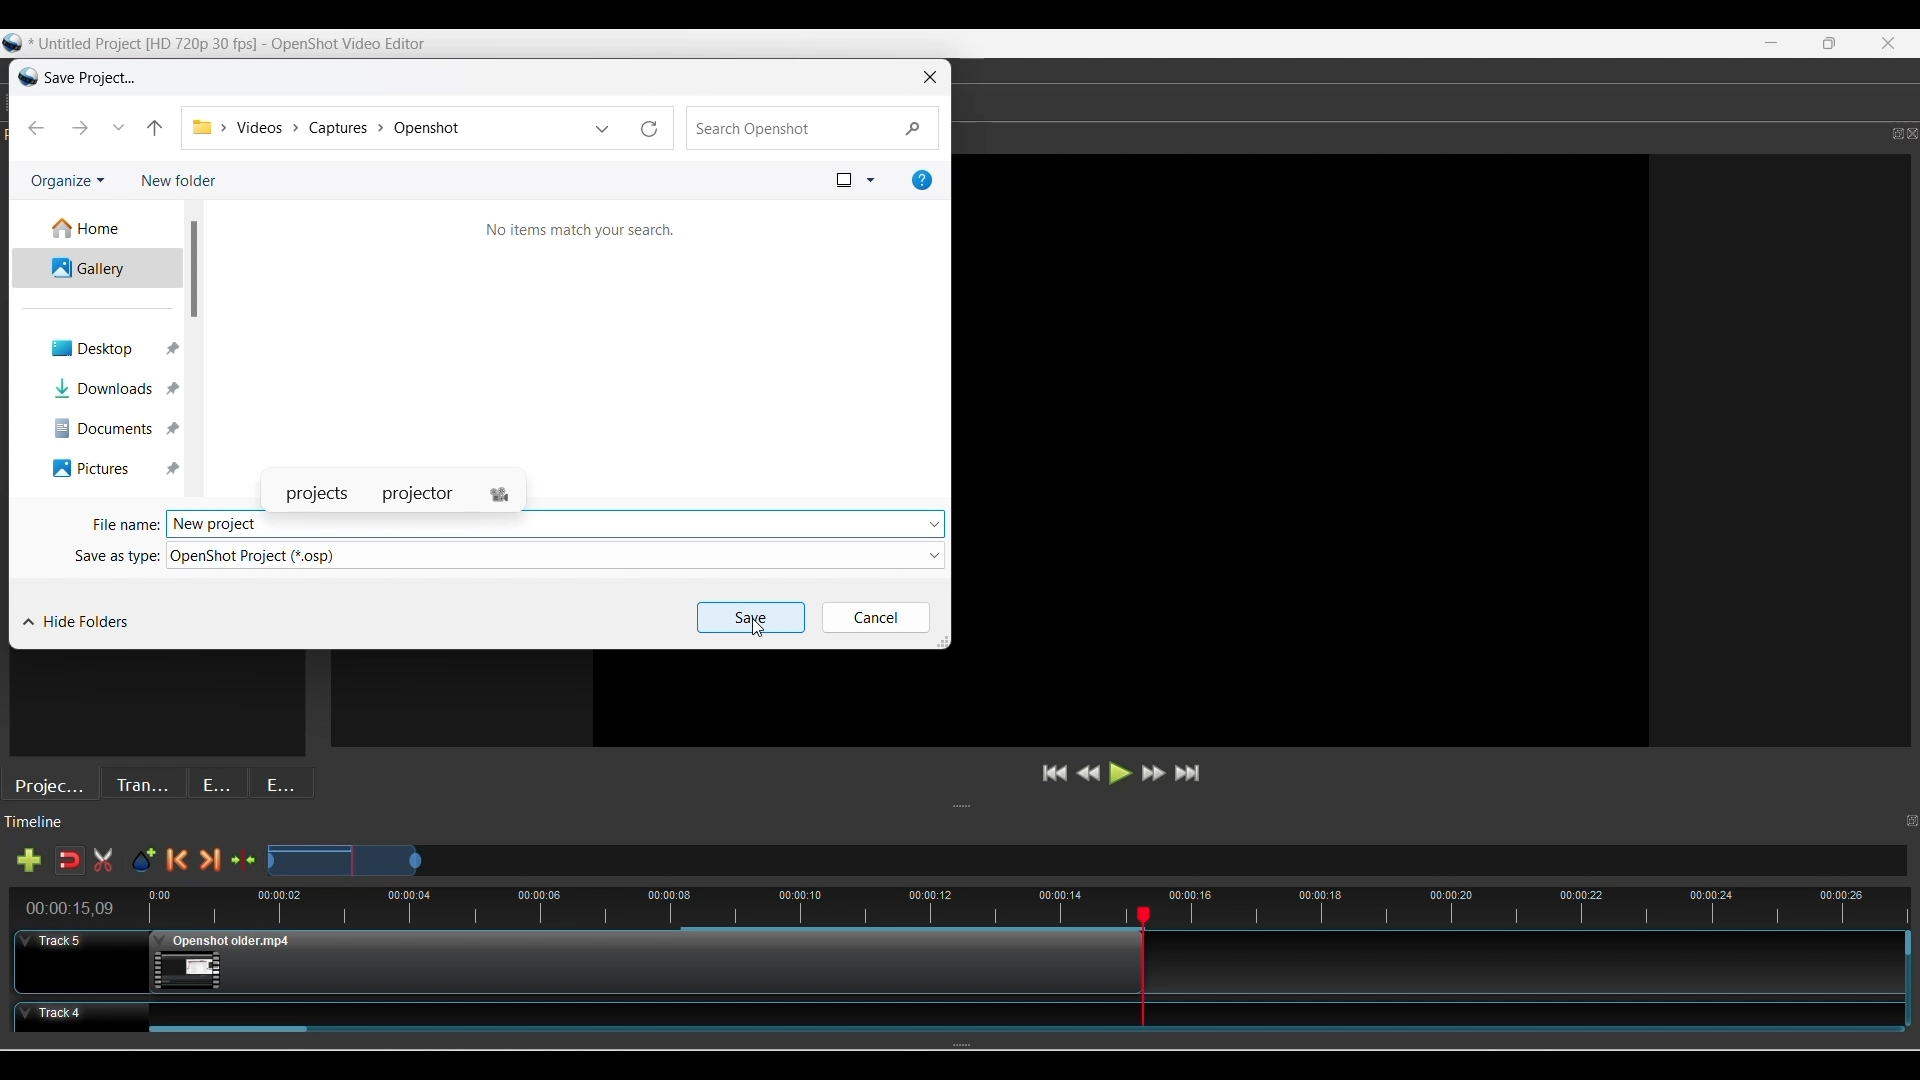 This screenshot has width=1920, height=1080. Describe the element at coordinates (67, 181) in the screenshot. I see `Organize current folder` at that location.